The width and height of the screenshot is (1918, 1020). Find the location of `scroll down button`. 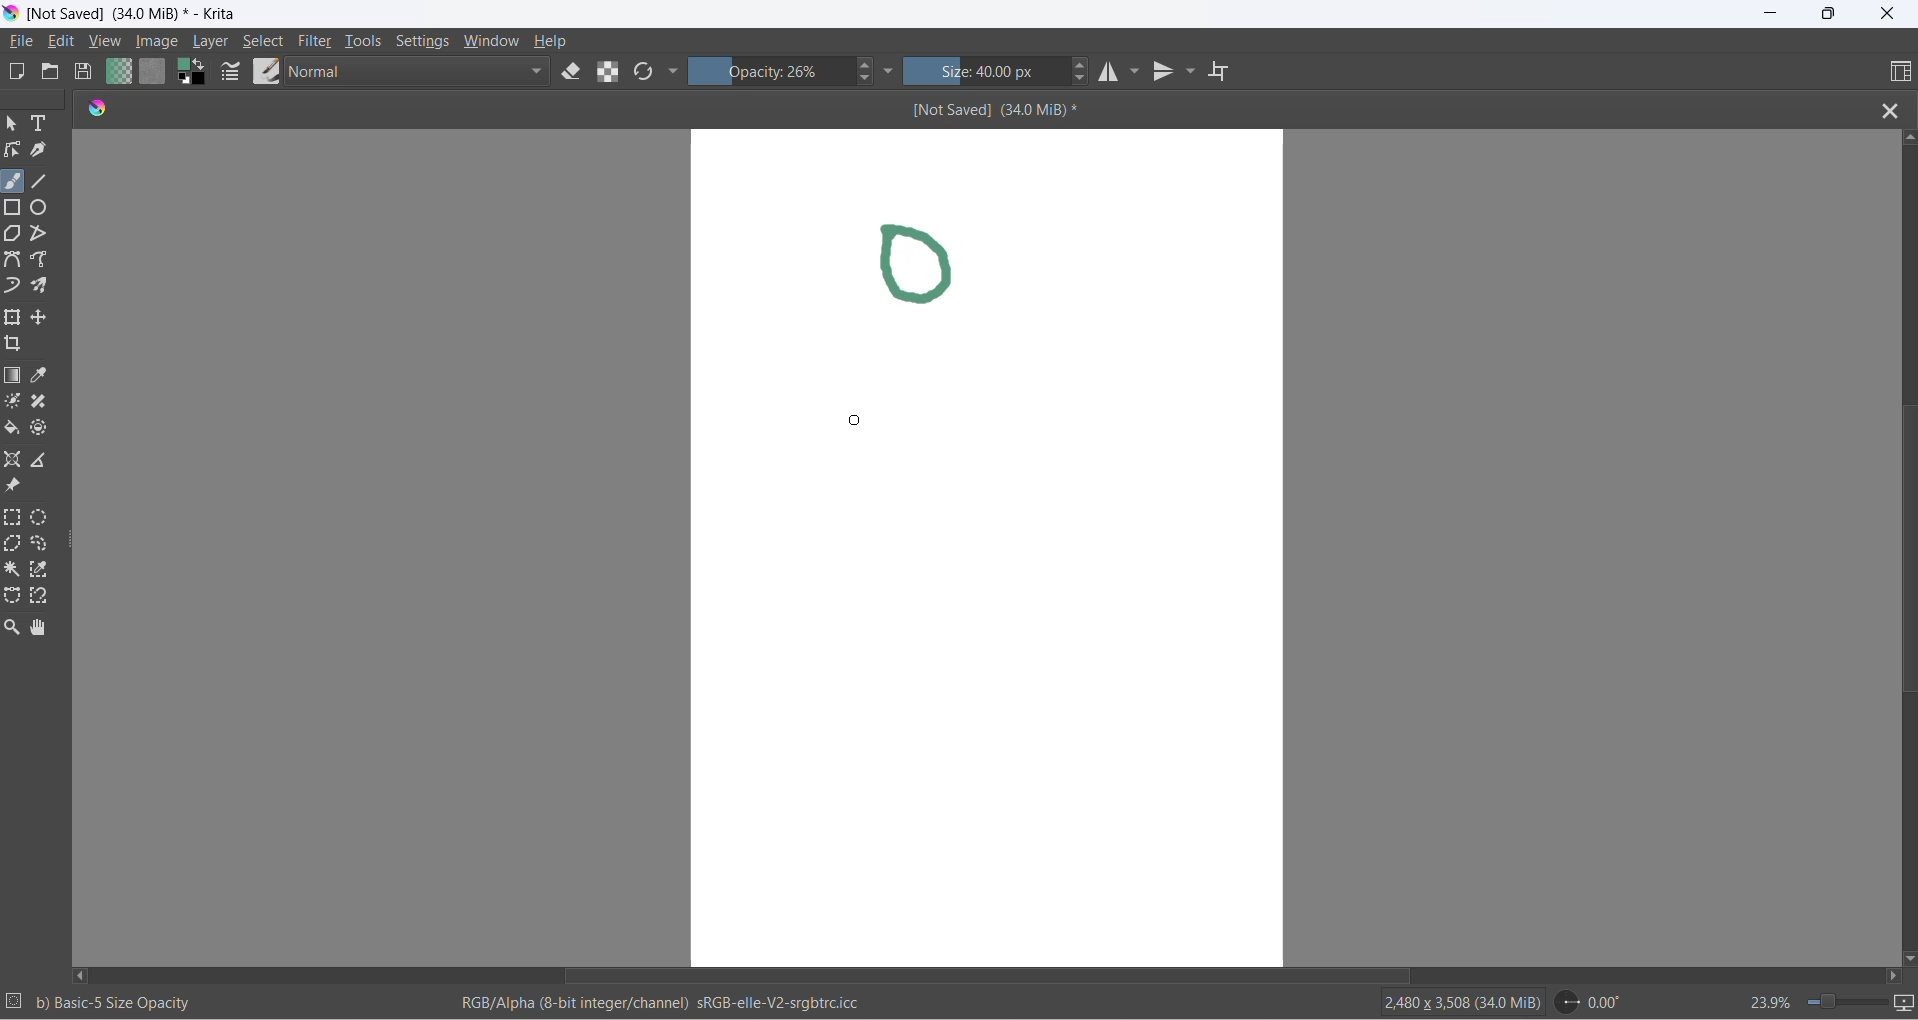

scroll down button is located at coordinates (1906, 957).